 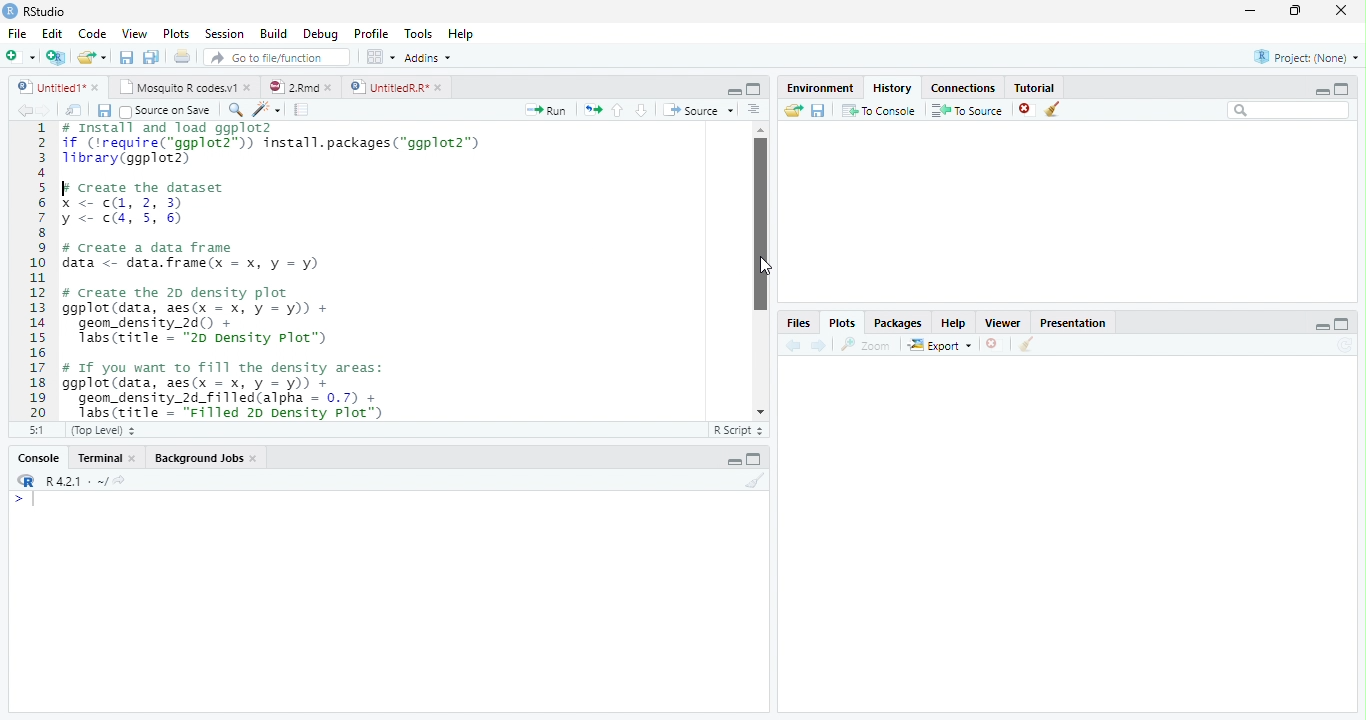 What do you see at coordinates (754, 88) in the screenshot?
I see `maximize` at bounding box center [754, 88].